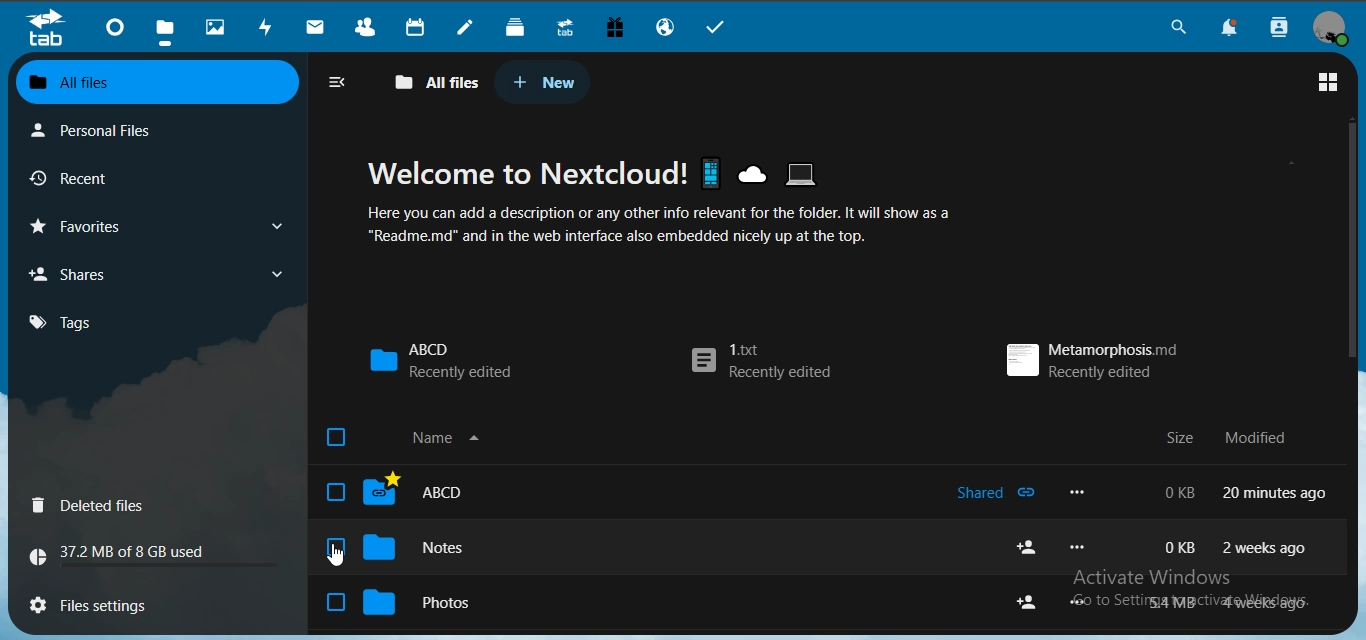  Describe the element at coordinates (1175, 602) in the screenshot. I see `54 mb` at that location.